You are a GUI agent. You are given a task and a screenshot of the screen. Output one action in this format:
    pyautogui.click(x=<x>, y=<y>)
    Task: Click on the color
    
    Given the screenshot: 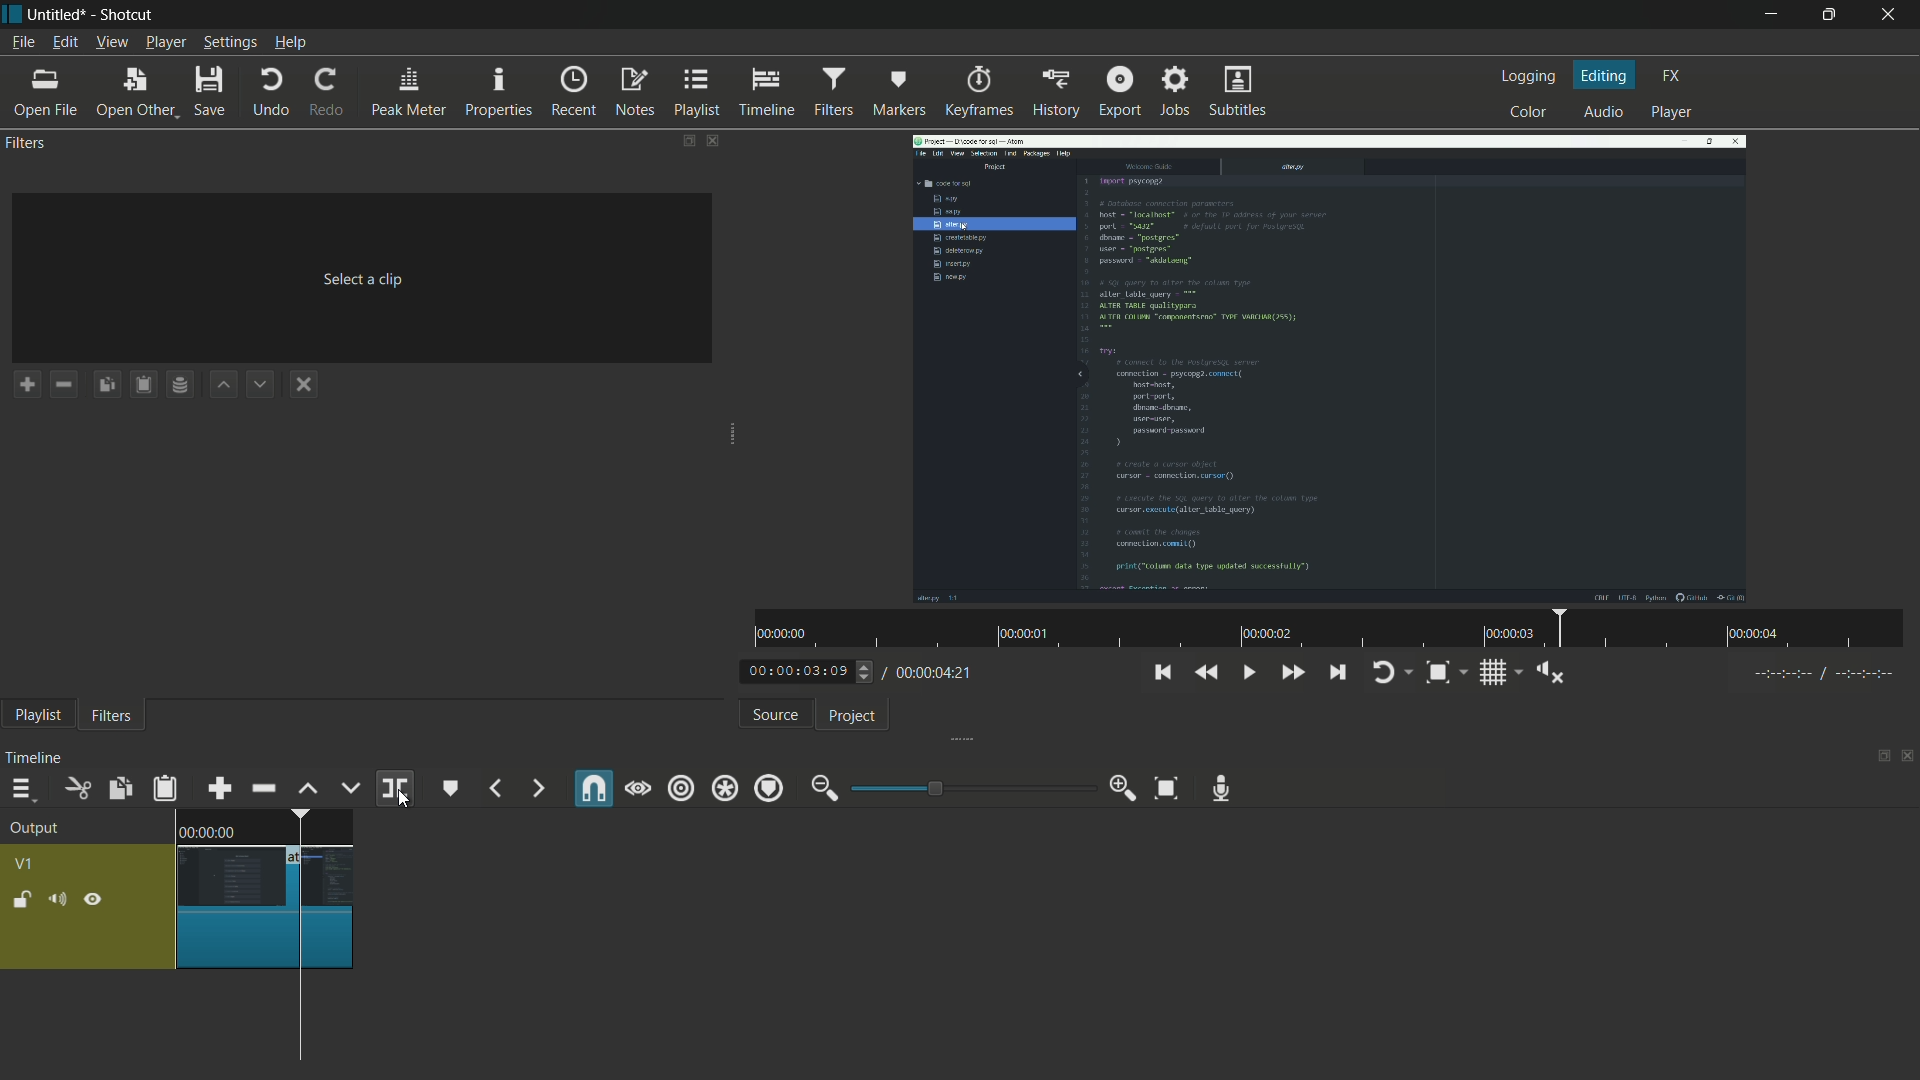 What is the action you would take?
    pyautogui.click(x=1528, y=113)
    